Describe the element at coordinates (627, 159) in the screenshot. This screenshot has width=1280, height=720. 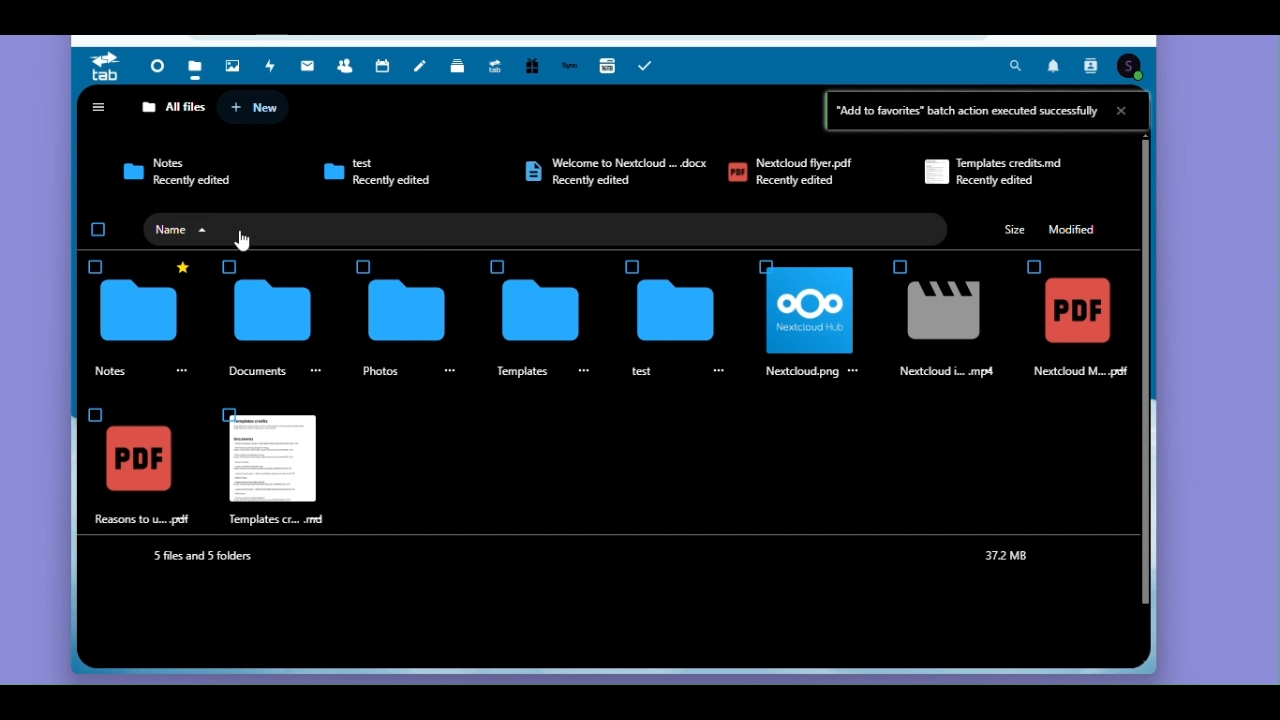
I see `Welcome to Netcloud ... docx` at that location.